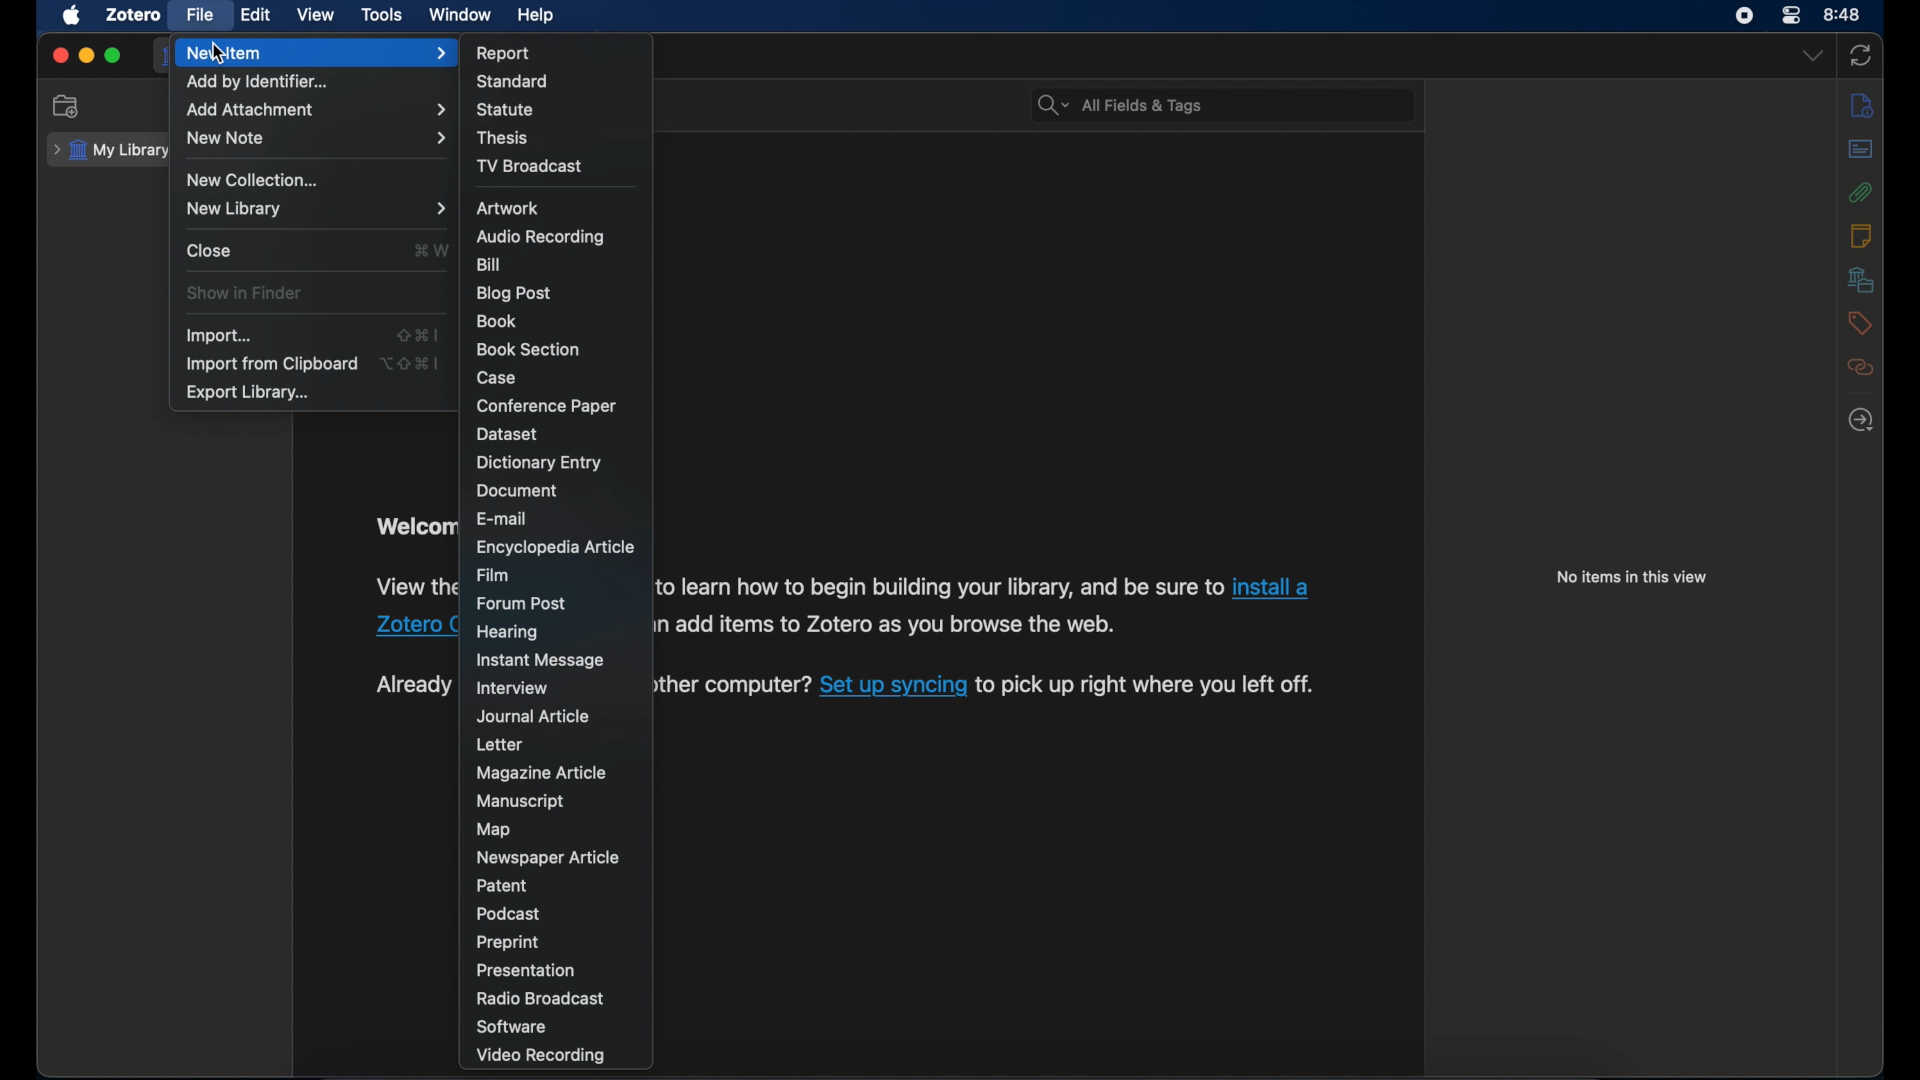  Describe the element at coordinates (499, 745) in the screenshot. I see `letter` at that location.